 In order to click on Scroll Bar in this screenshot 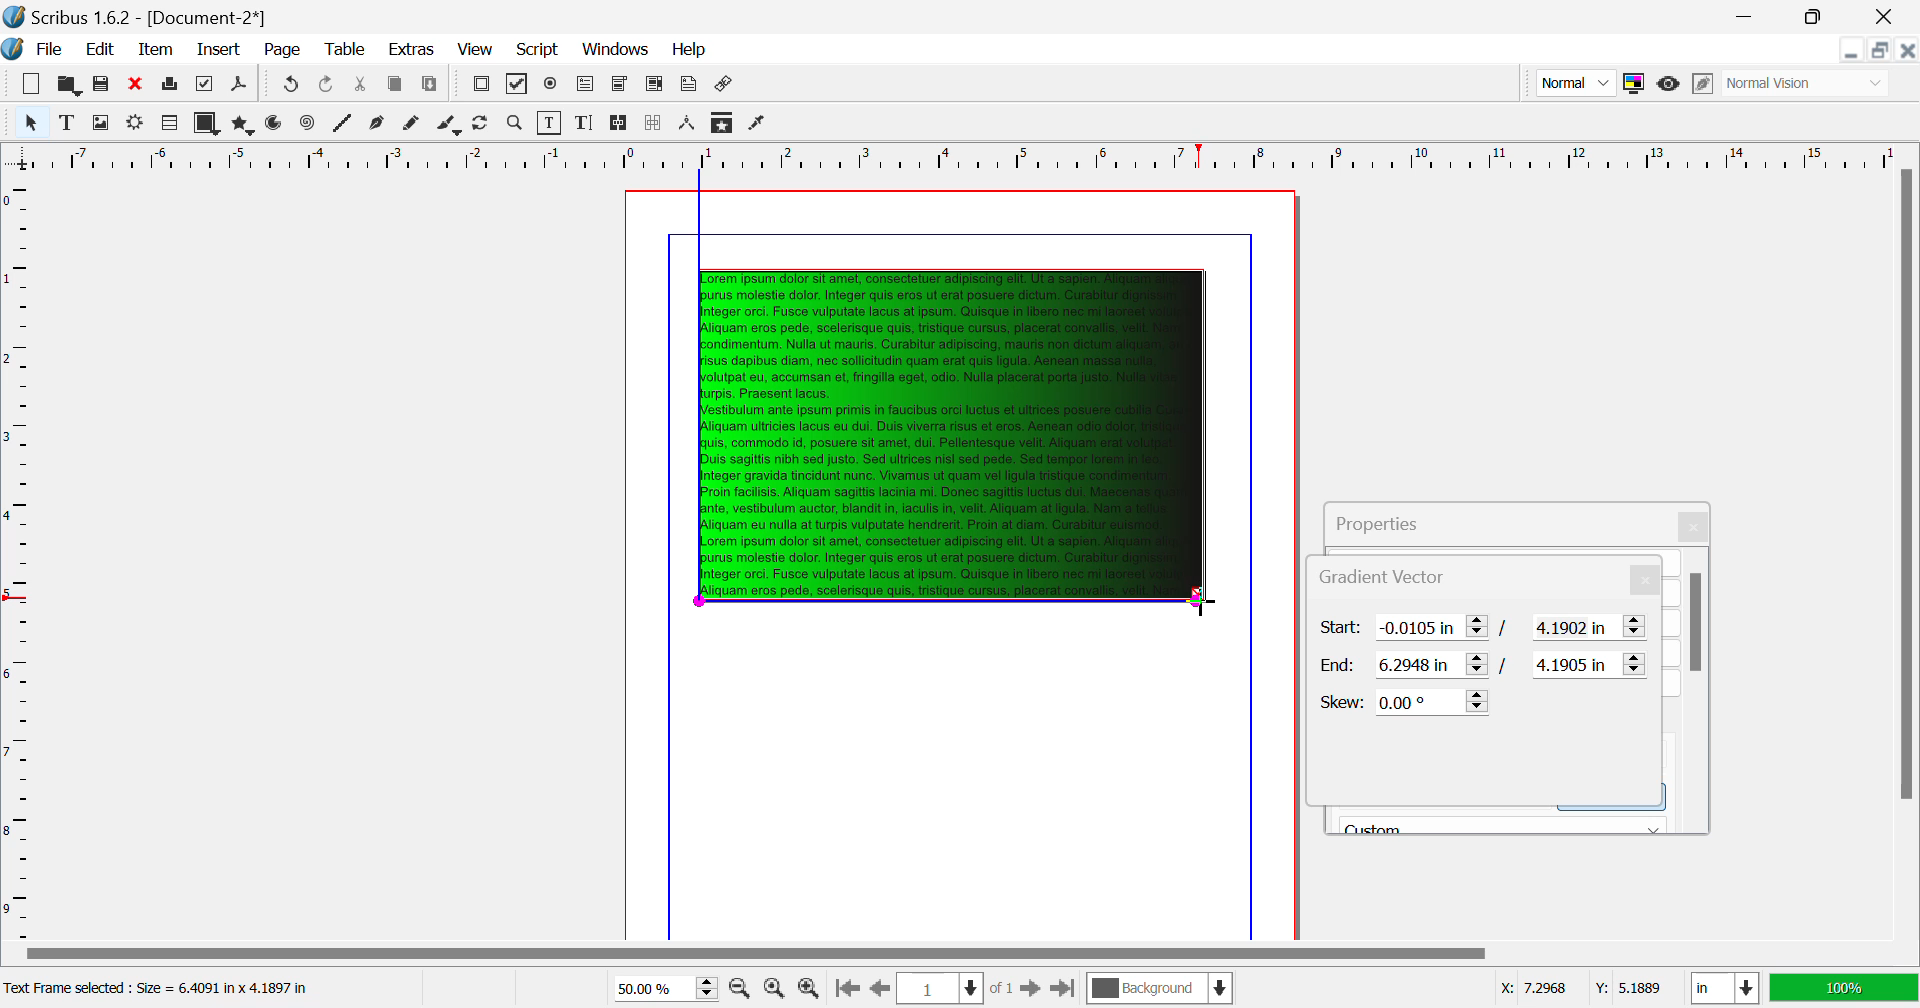, I will do `click(1907, 552)`.